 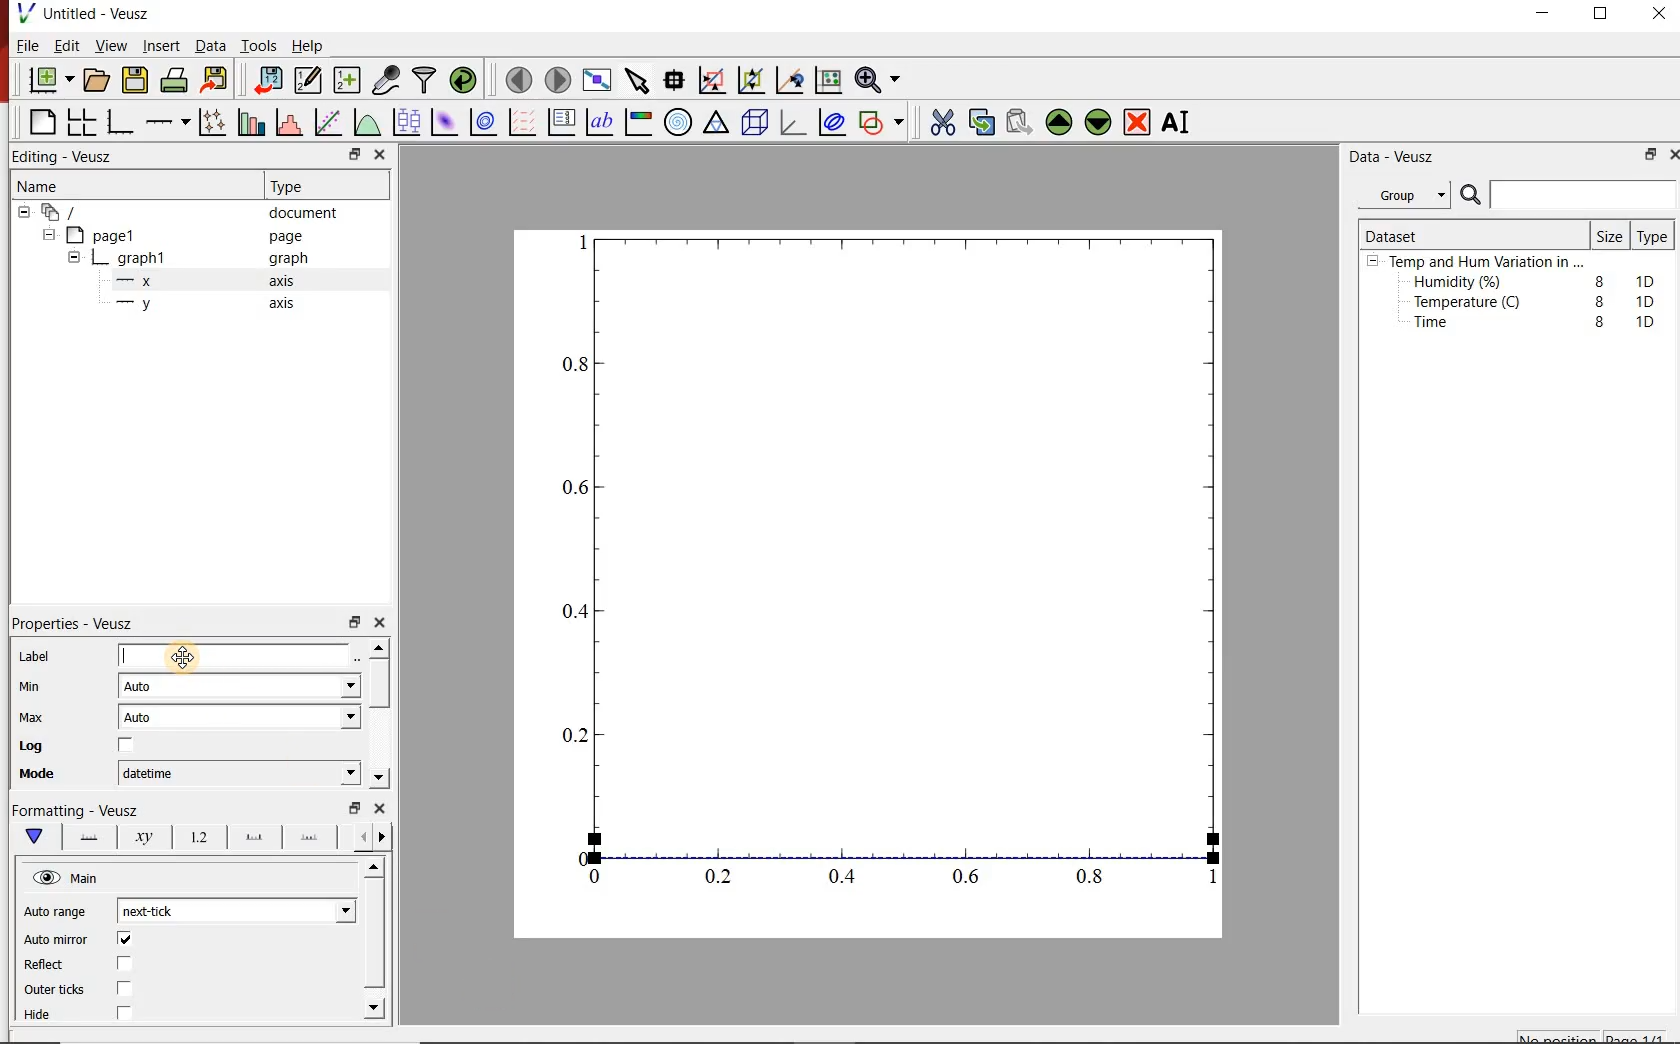 What do you see at coordinates (80, 812) in the screenshot?
I see `Formatting - Veusz` at bounding box center [80, 812].